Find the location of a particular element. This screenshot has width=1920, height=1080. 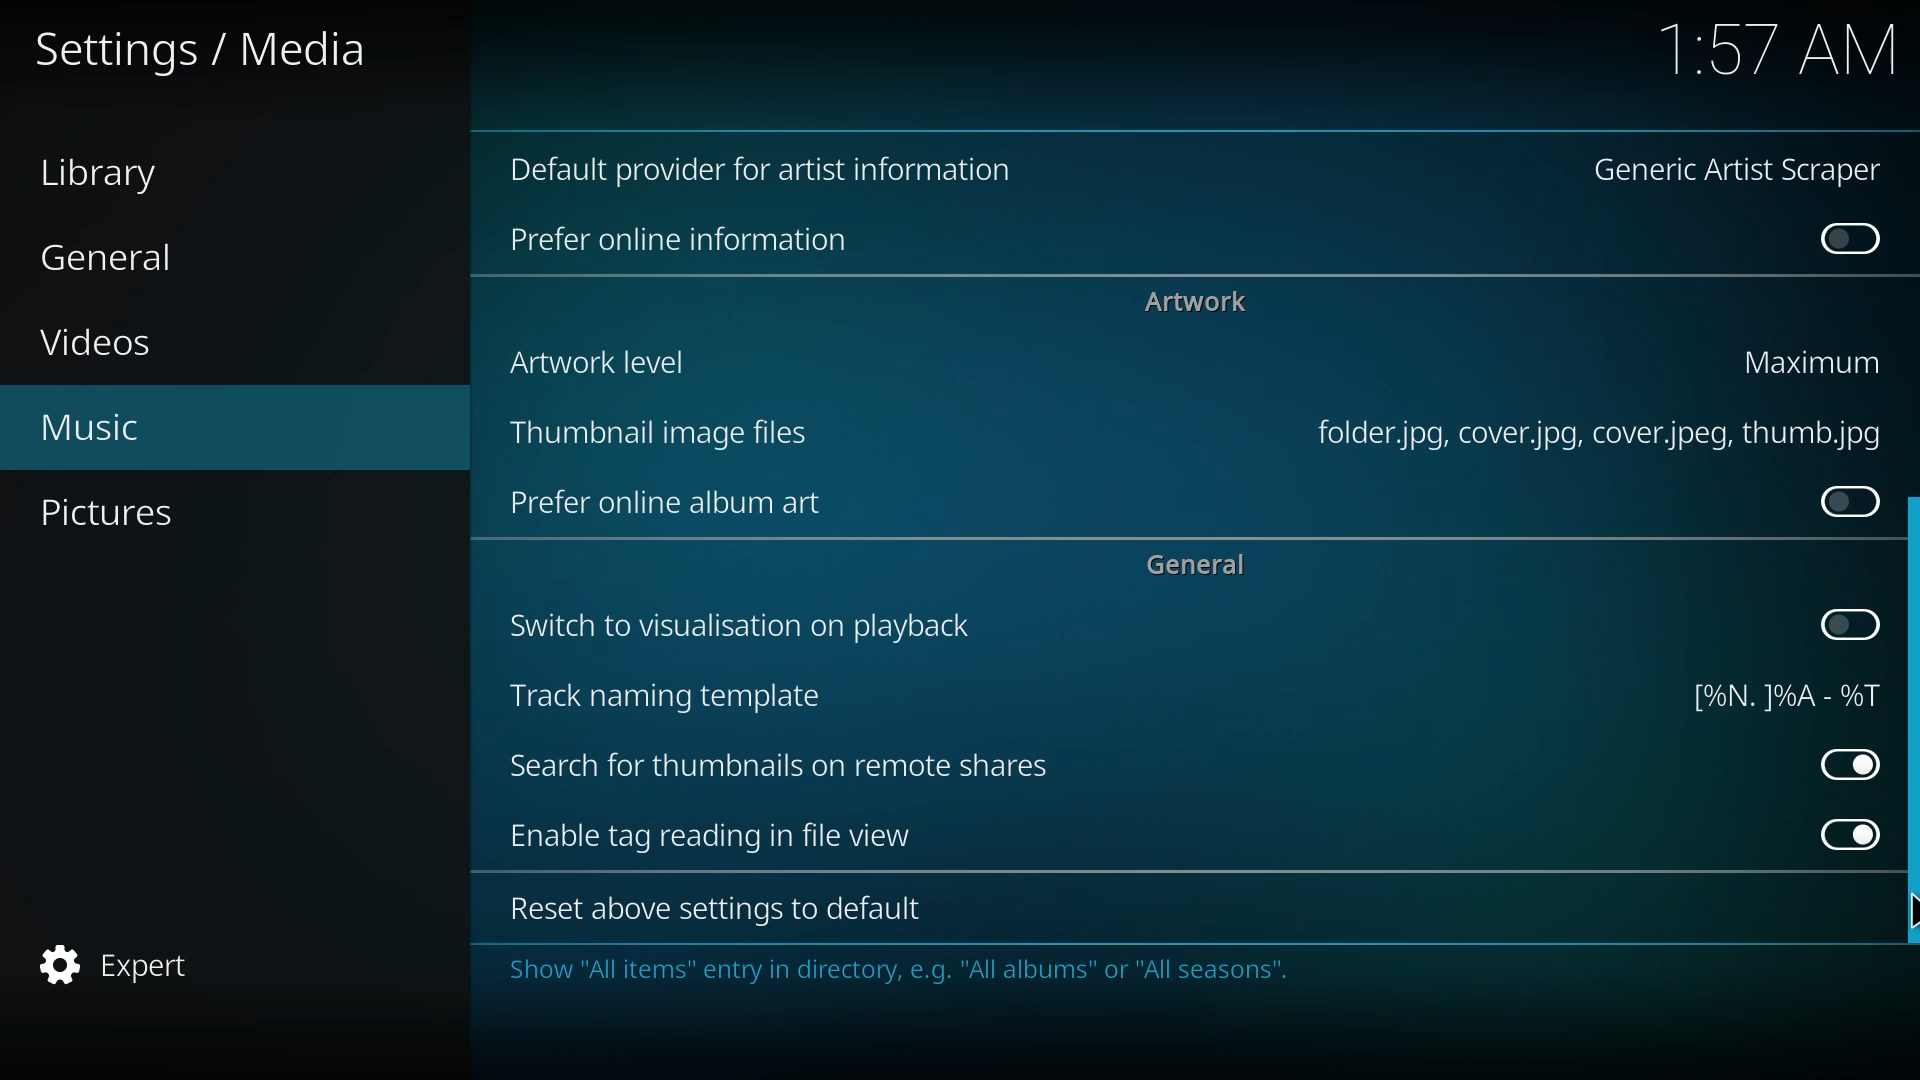

cursor is located at coordinates (1909, 910).